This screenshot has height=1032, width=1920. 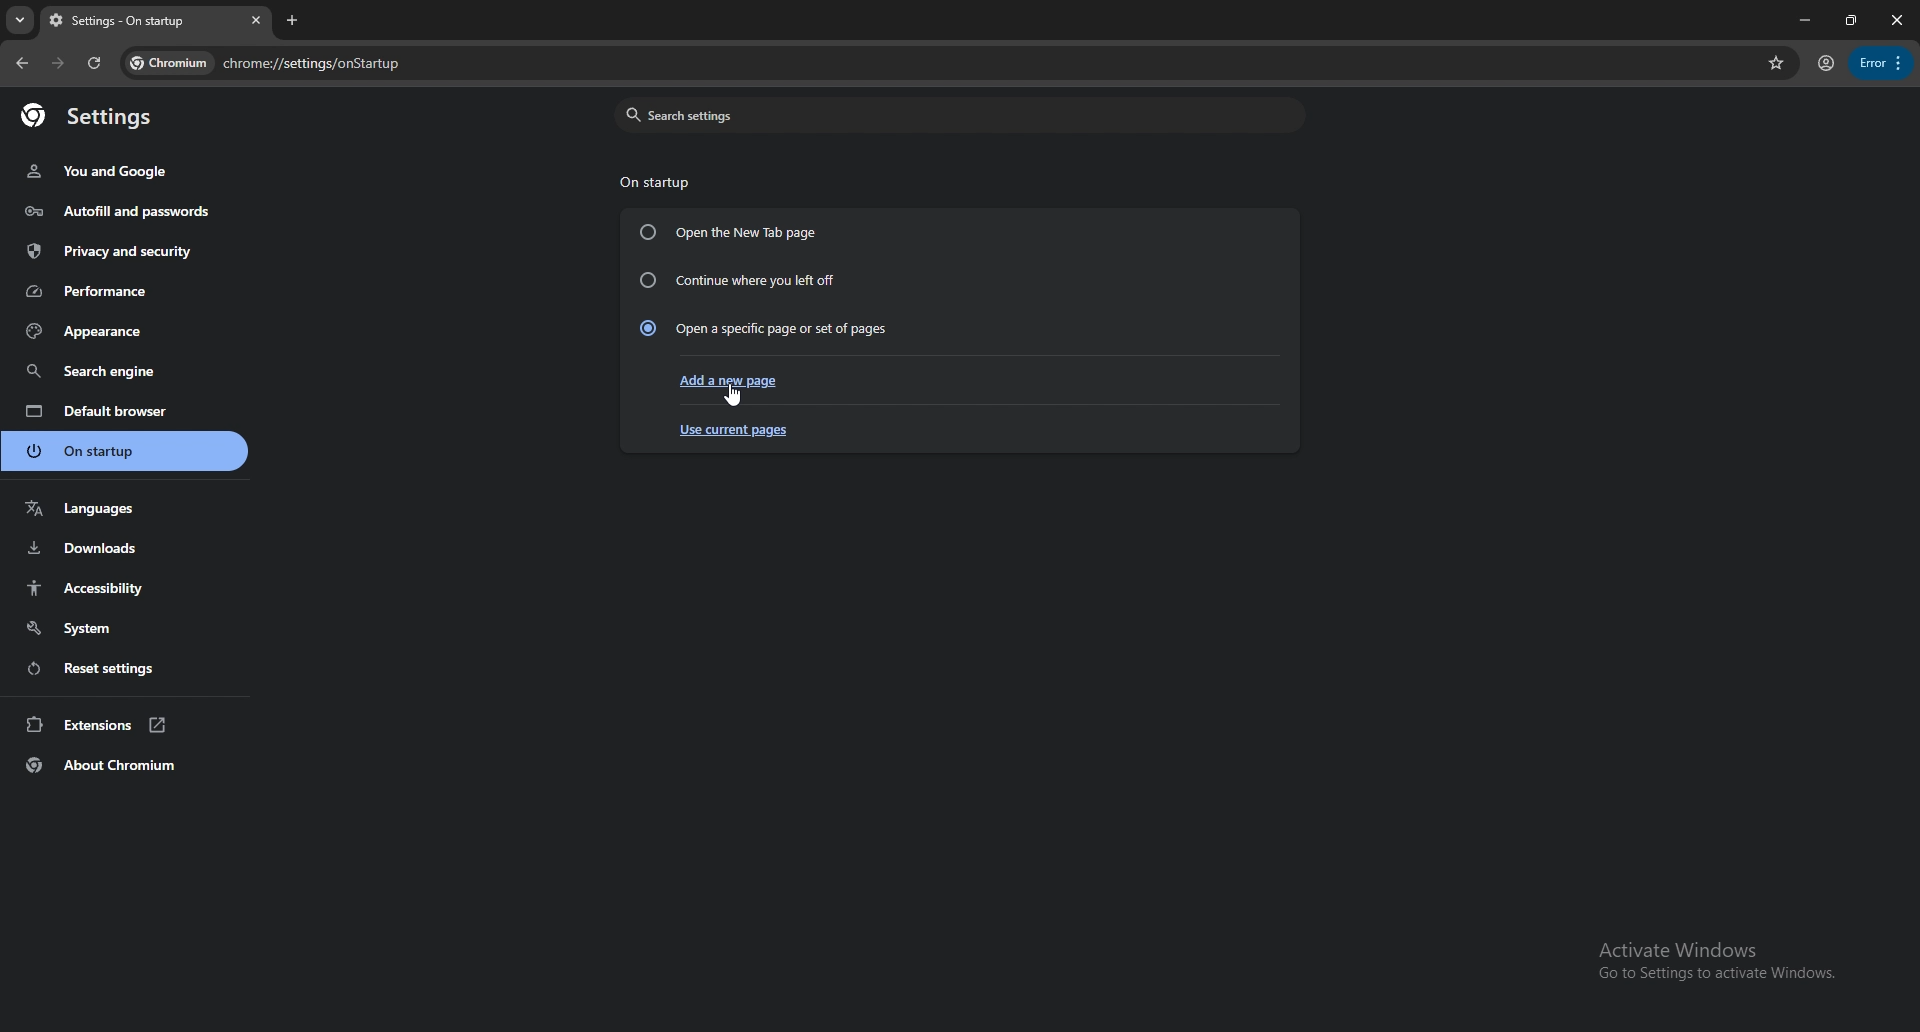 What do you see at coordinates (20, 21) in the screenshot?
I see `search tabs` at bounding box center [20, 21].